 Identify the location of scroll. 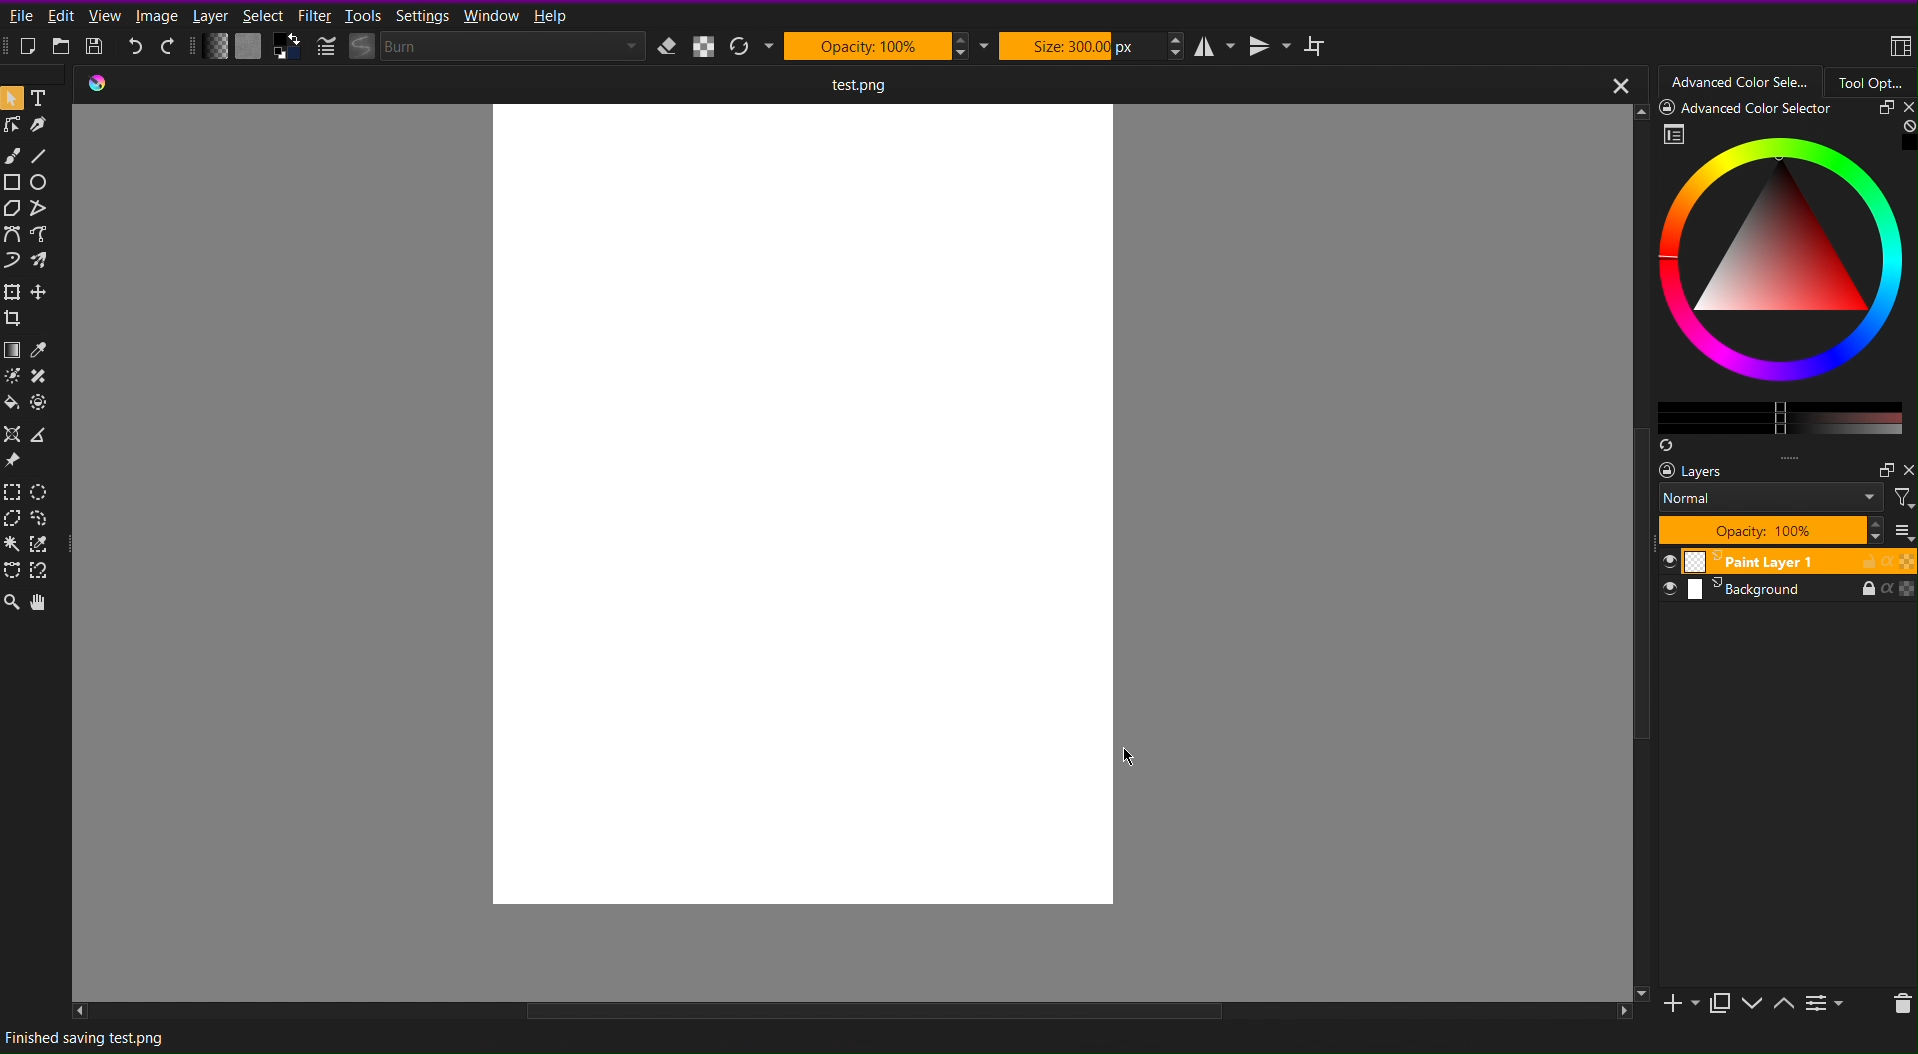
(884, 1008).